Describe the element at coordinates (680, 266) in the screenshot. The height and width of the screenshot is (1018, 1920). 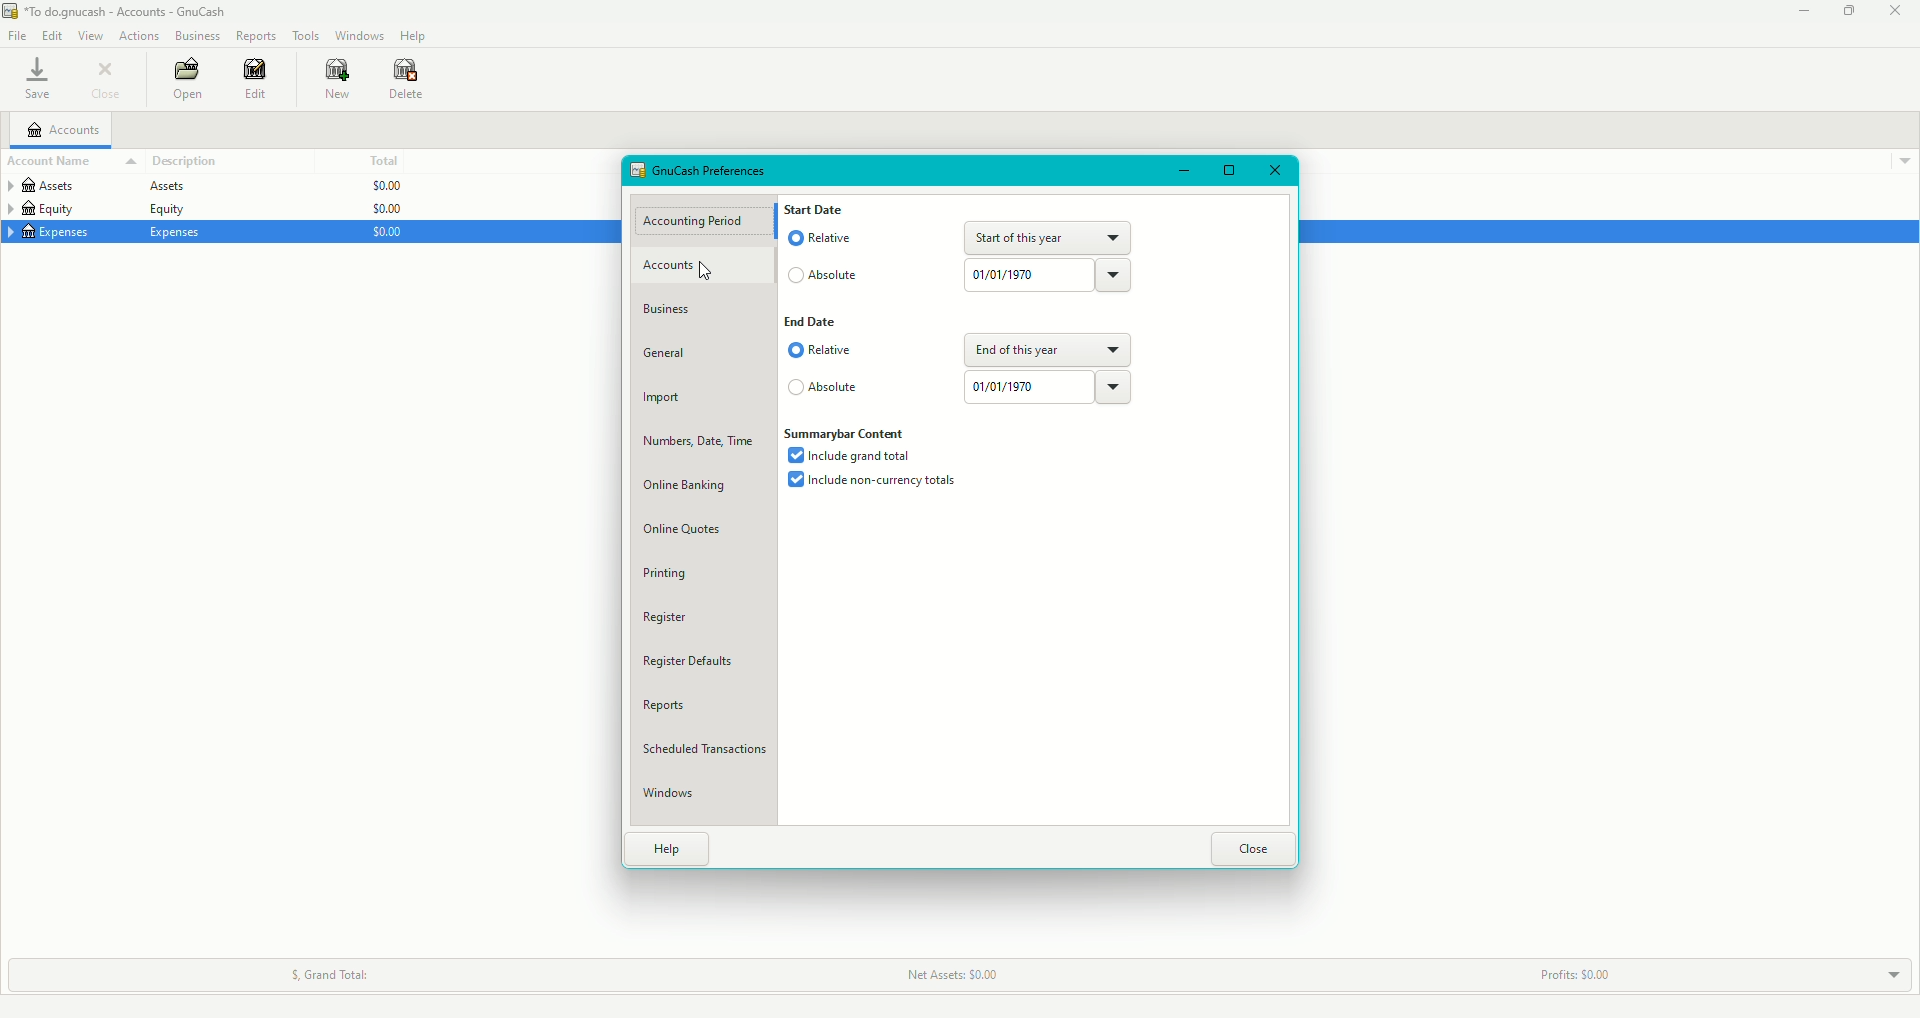
I see `Accounts` at that location.